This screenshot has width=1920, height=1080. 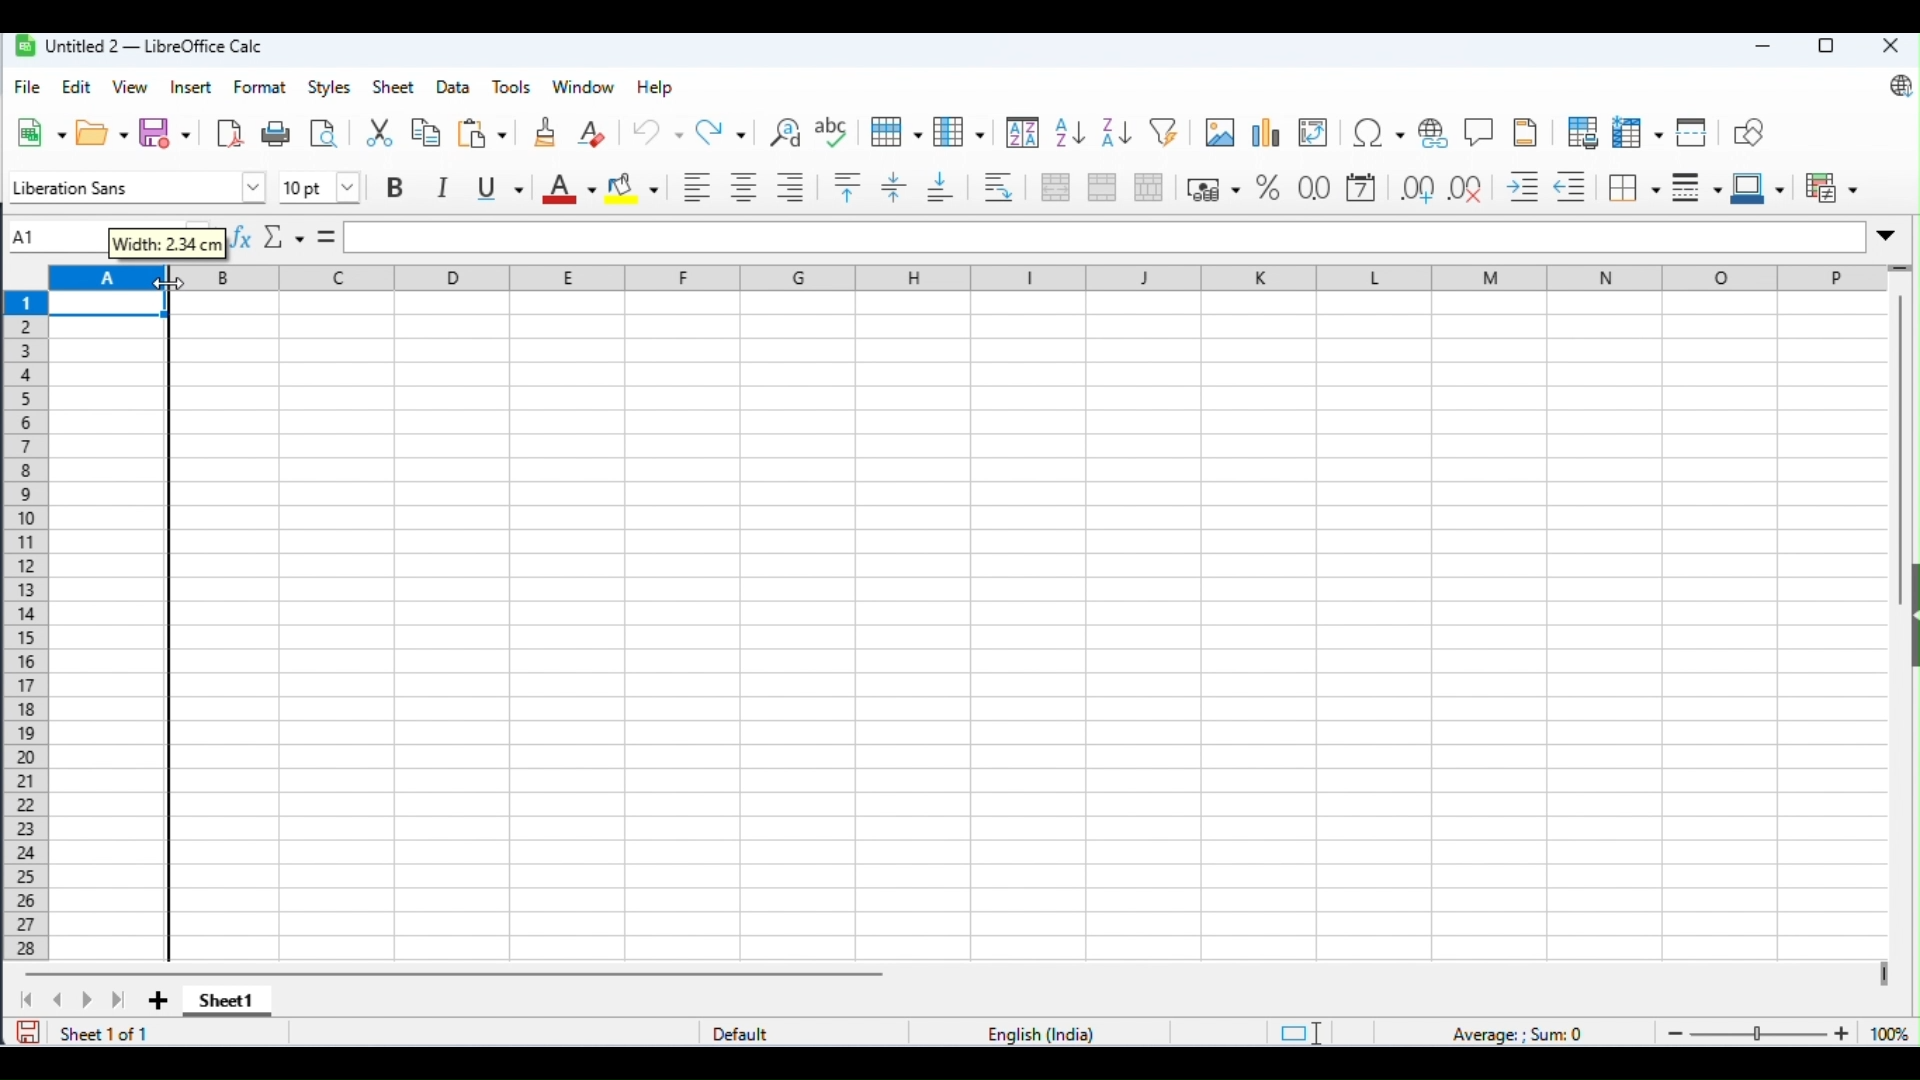 What do you see at coordinates (1528, 132) in the screenshot?
I see `header and footer` at bounding box center [1528, 132].